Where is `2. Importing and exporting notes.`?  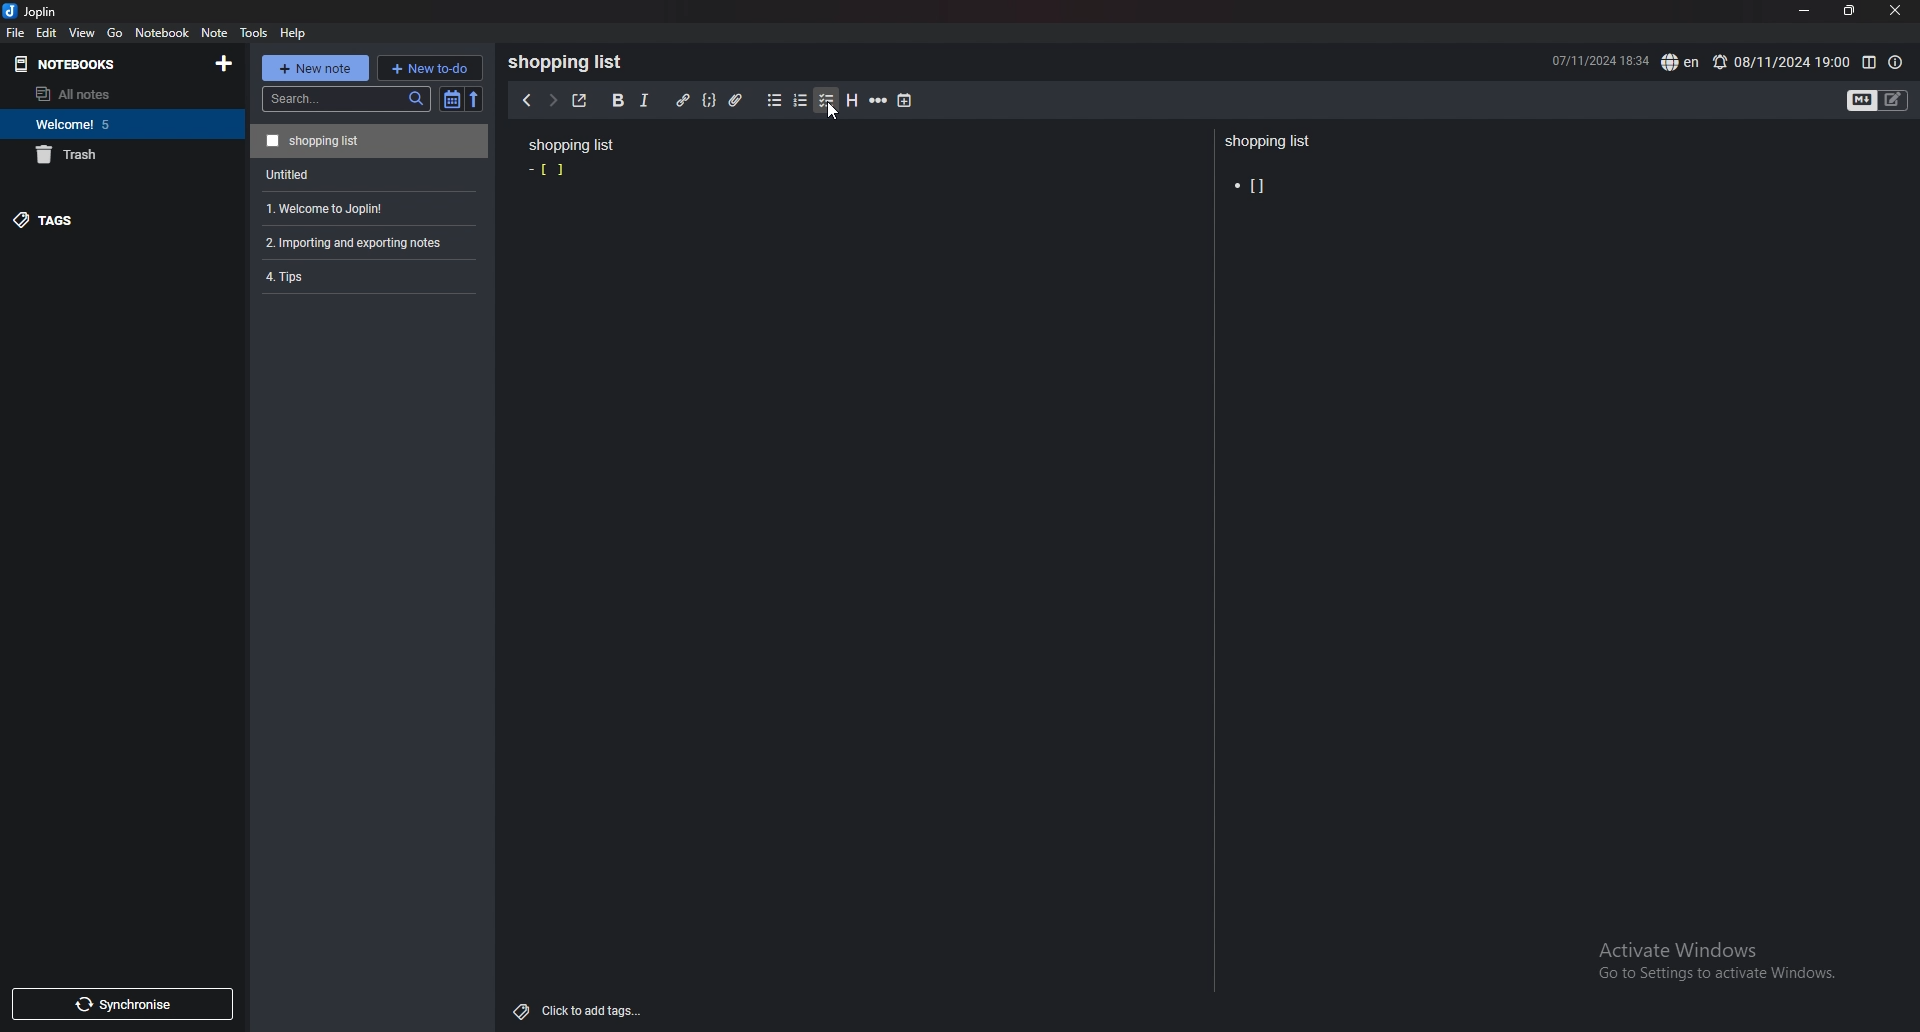
2. Importing and exporting notes. is located at coordinates (367, 240).